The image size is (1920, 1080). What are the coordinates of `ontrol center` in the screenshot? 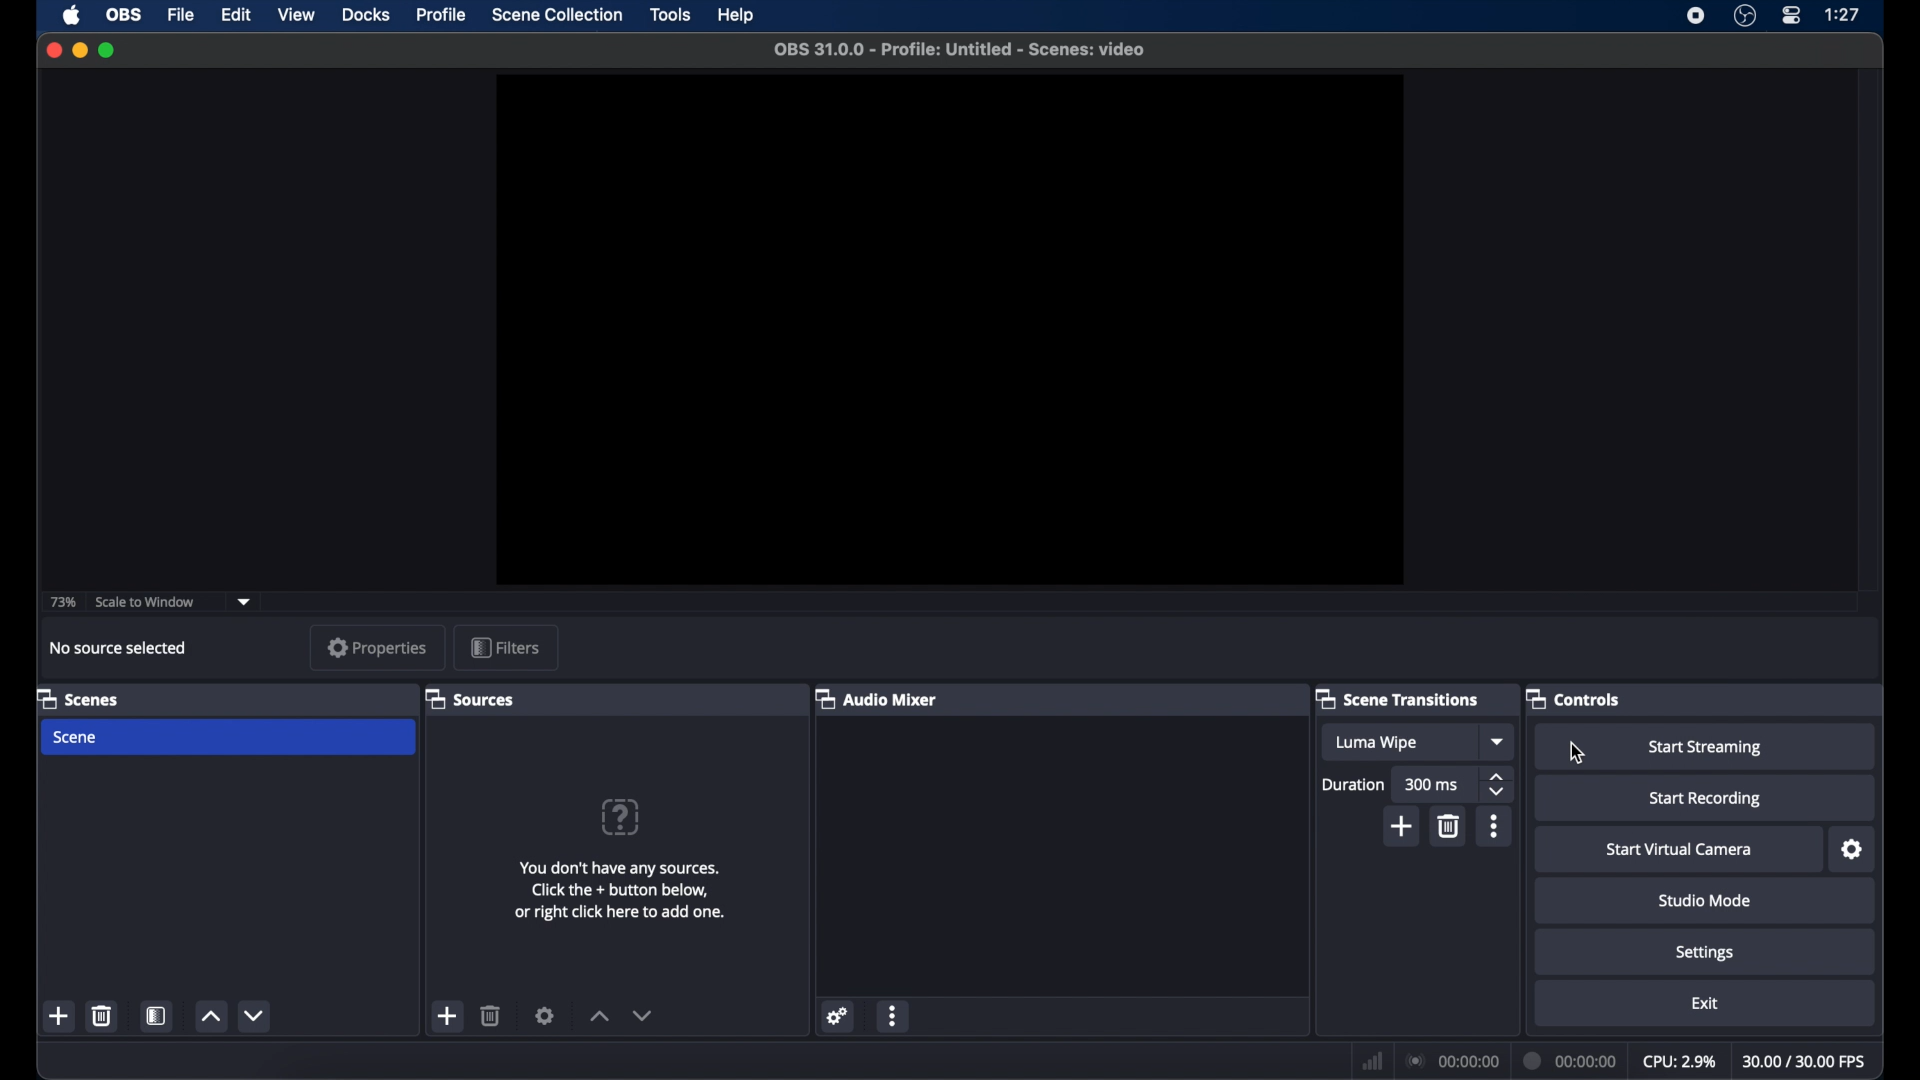 It's located at (1793, 16).